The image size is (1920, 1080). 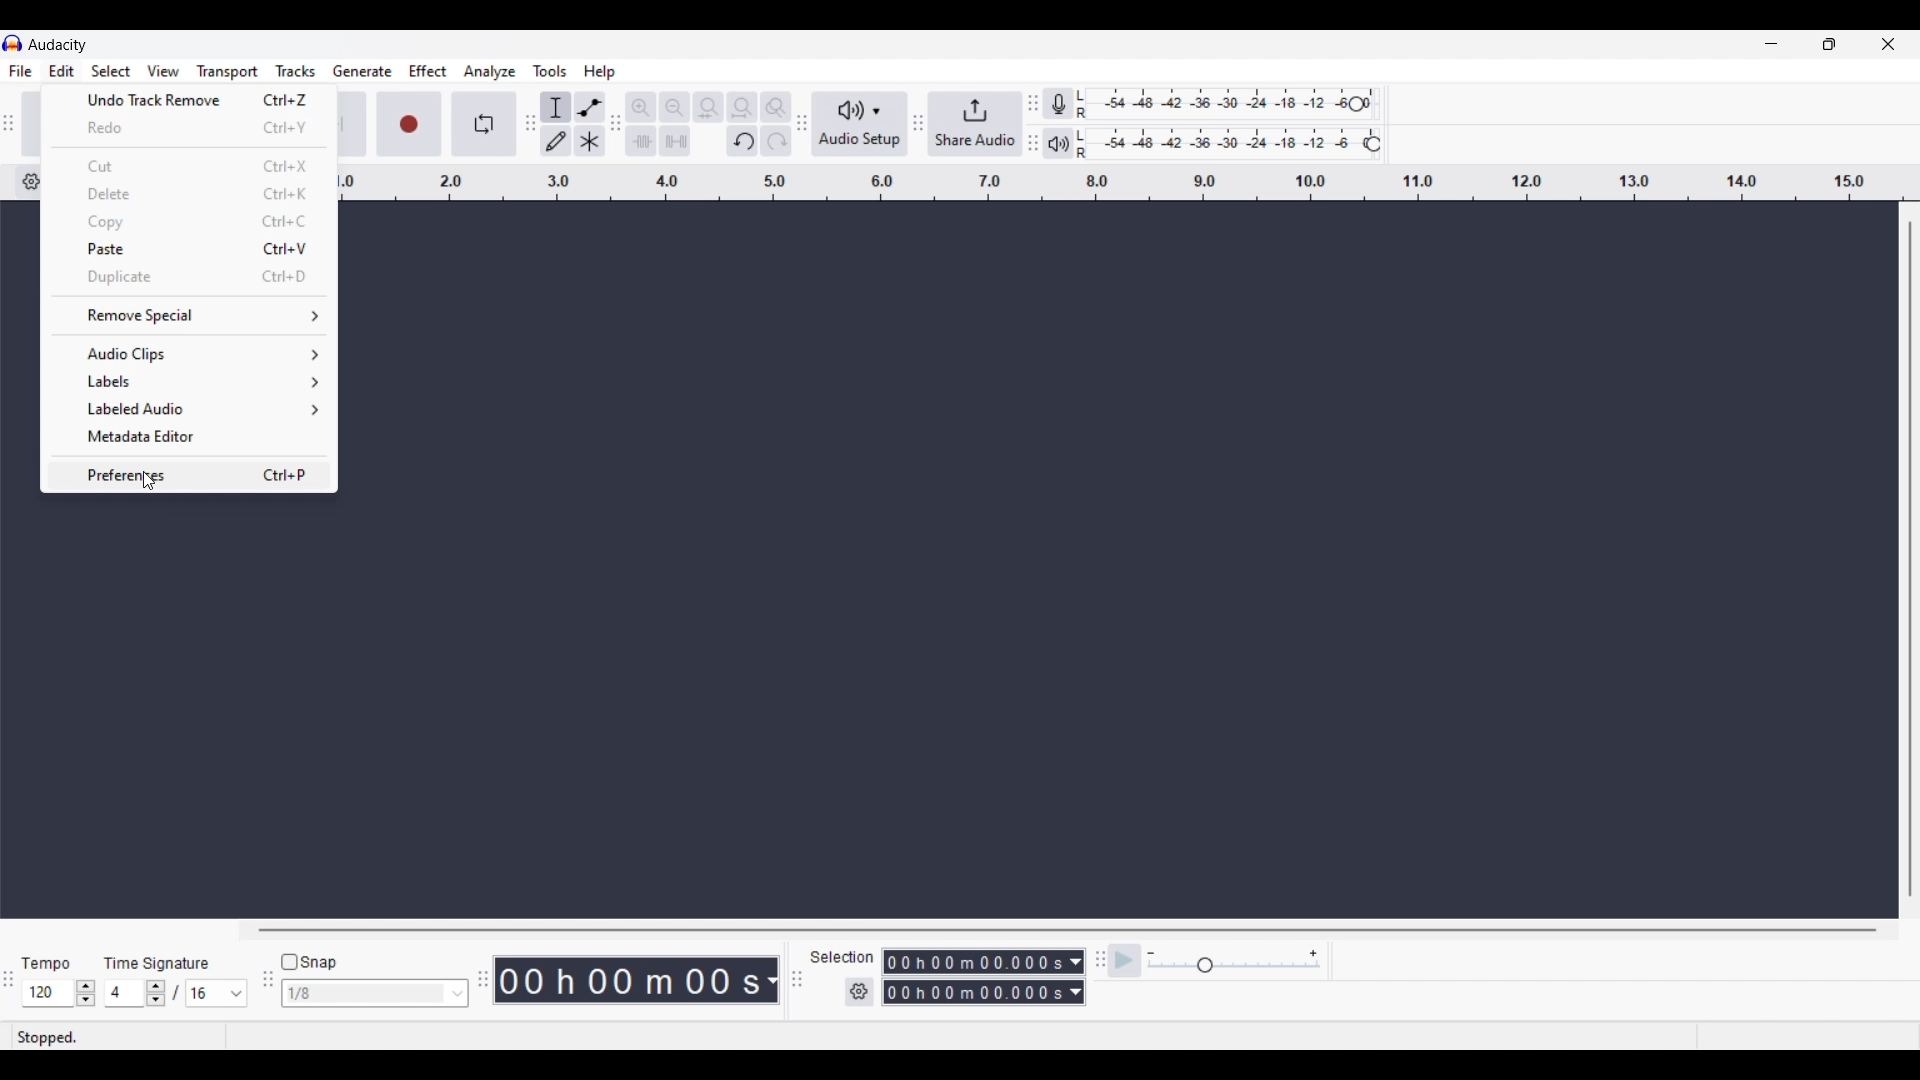 What do you see at coordinates (365, 994) in the screenshot?
I see `Type in snap input` at bounding box center [365, 994].